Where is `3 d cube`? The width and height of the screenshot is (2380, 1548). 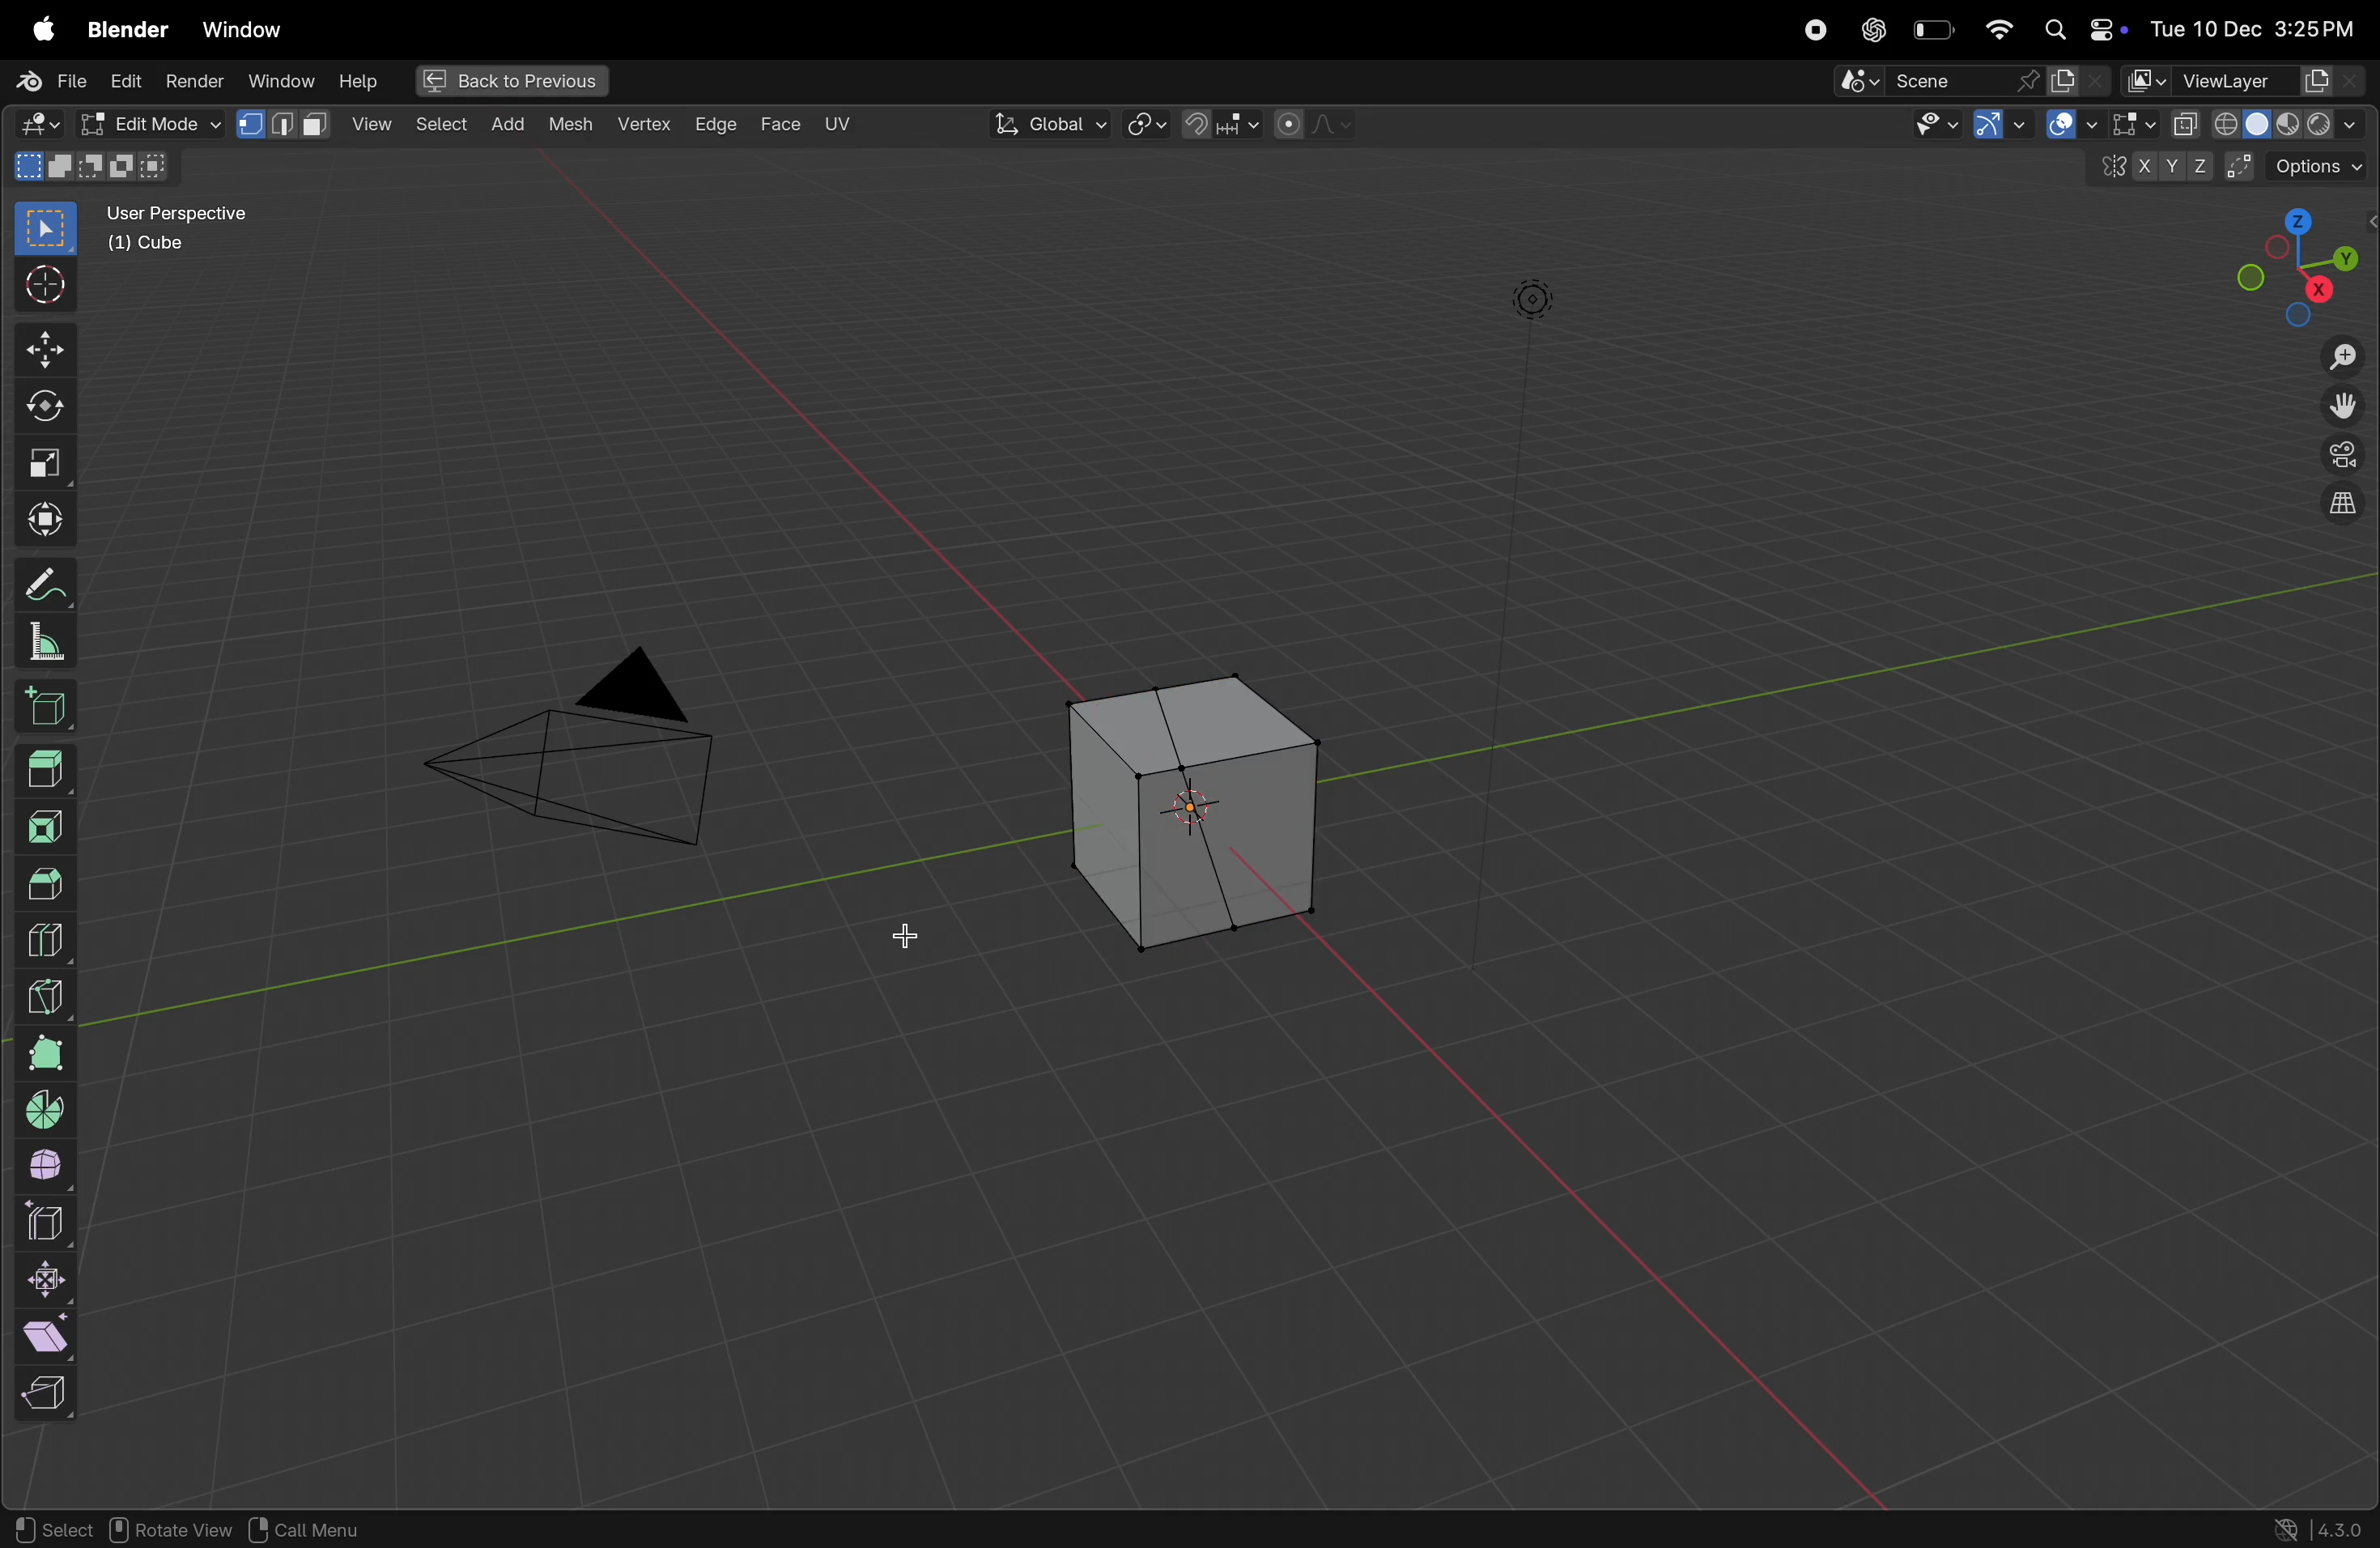
3 d cube is located at coordinates (1182, 814).